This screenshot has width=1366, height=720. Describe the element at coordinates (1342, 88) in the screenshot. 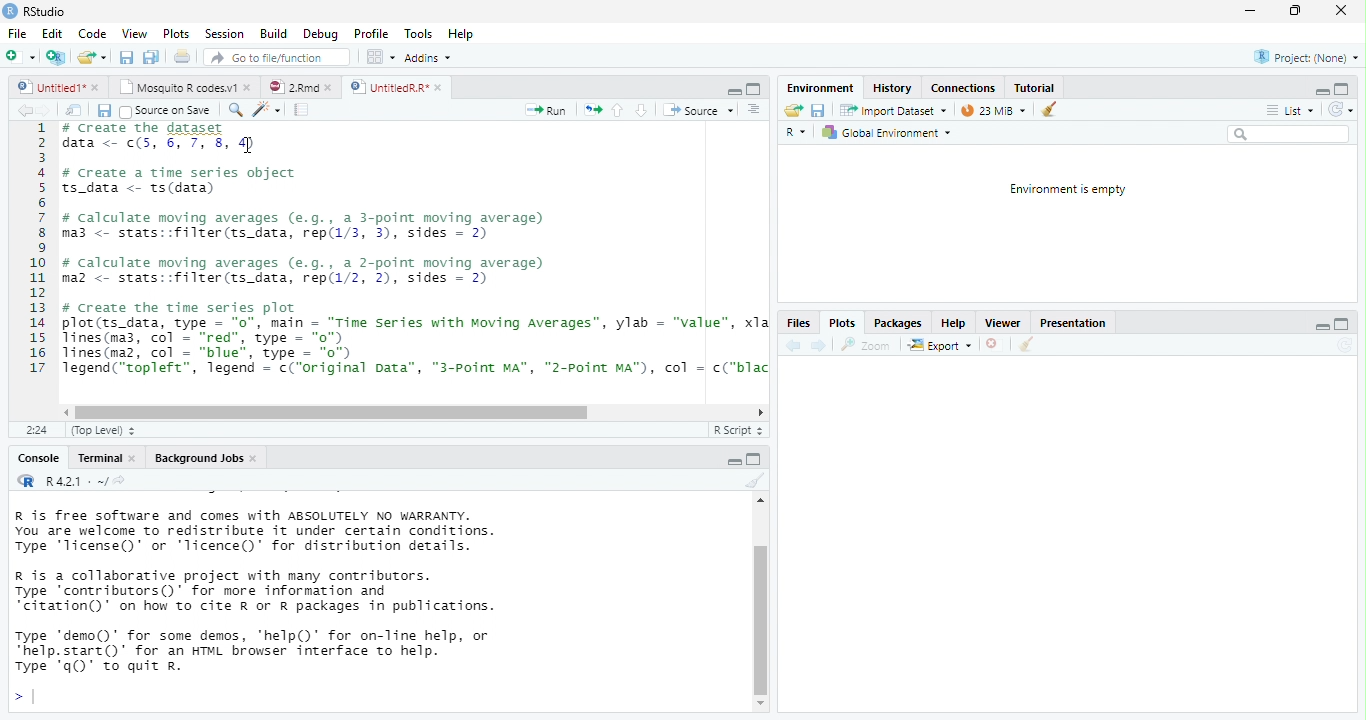

I see `maximize` at that location.